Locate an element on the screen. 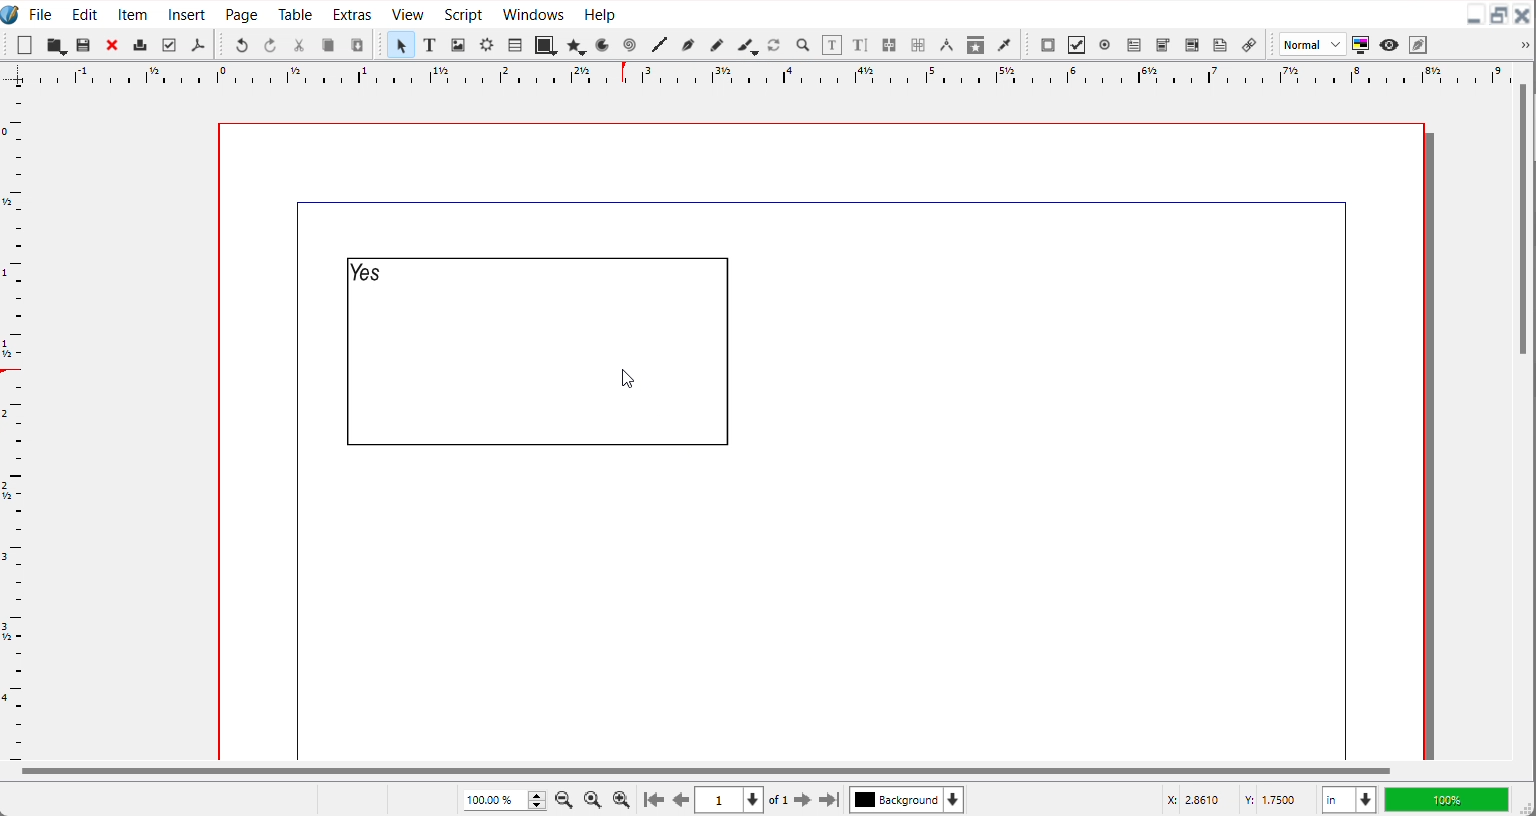  Maximize is located at coordinates (1499, 16).